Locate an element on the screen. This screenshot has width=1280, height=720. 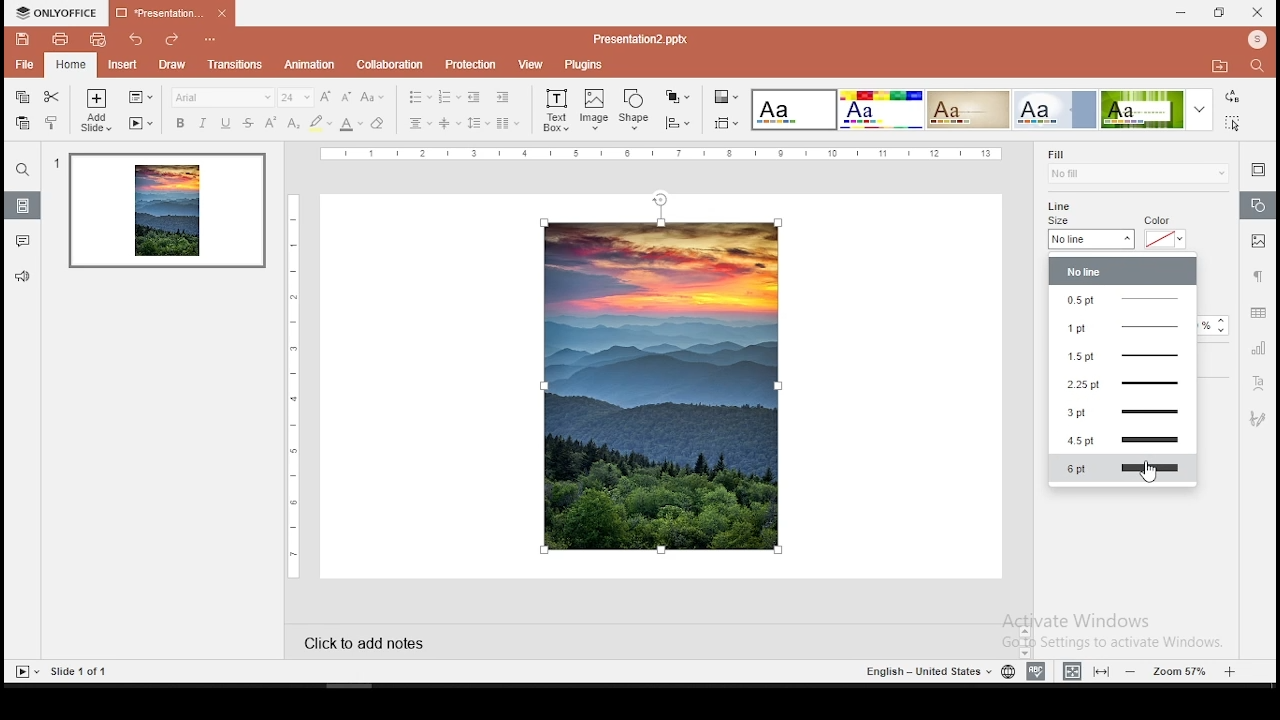
icon is located at coordinates (55, 12).